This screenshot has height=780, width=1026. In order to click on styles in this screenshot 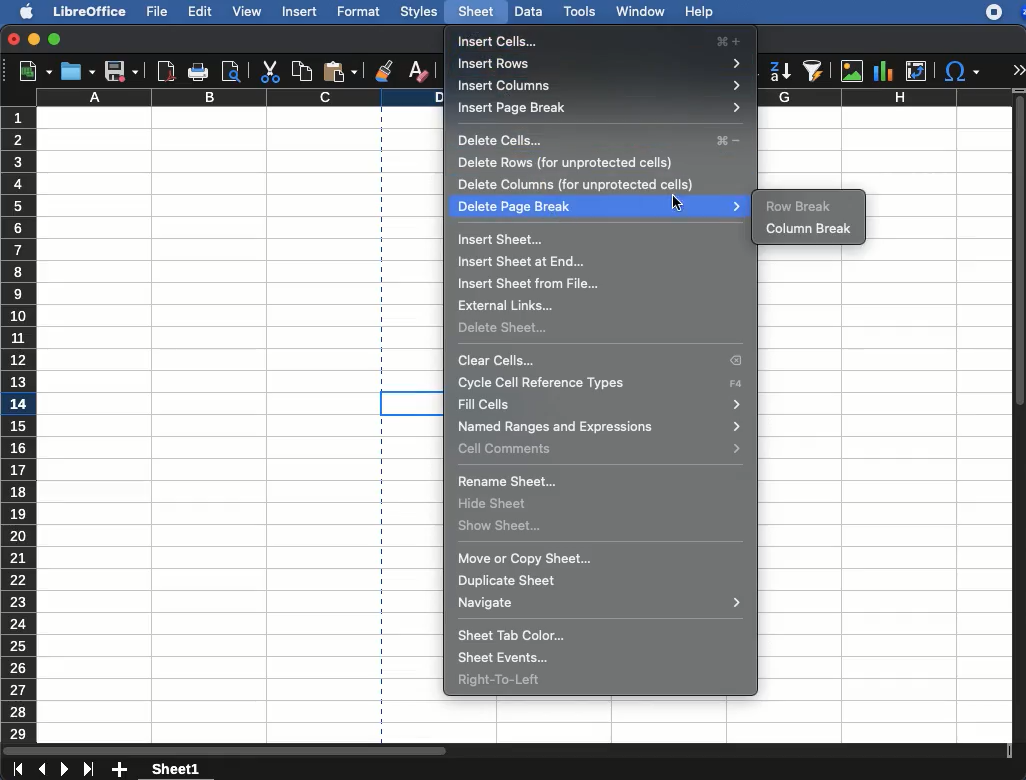, I will do `click(420, 11)`.